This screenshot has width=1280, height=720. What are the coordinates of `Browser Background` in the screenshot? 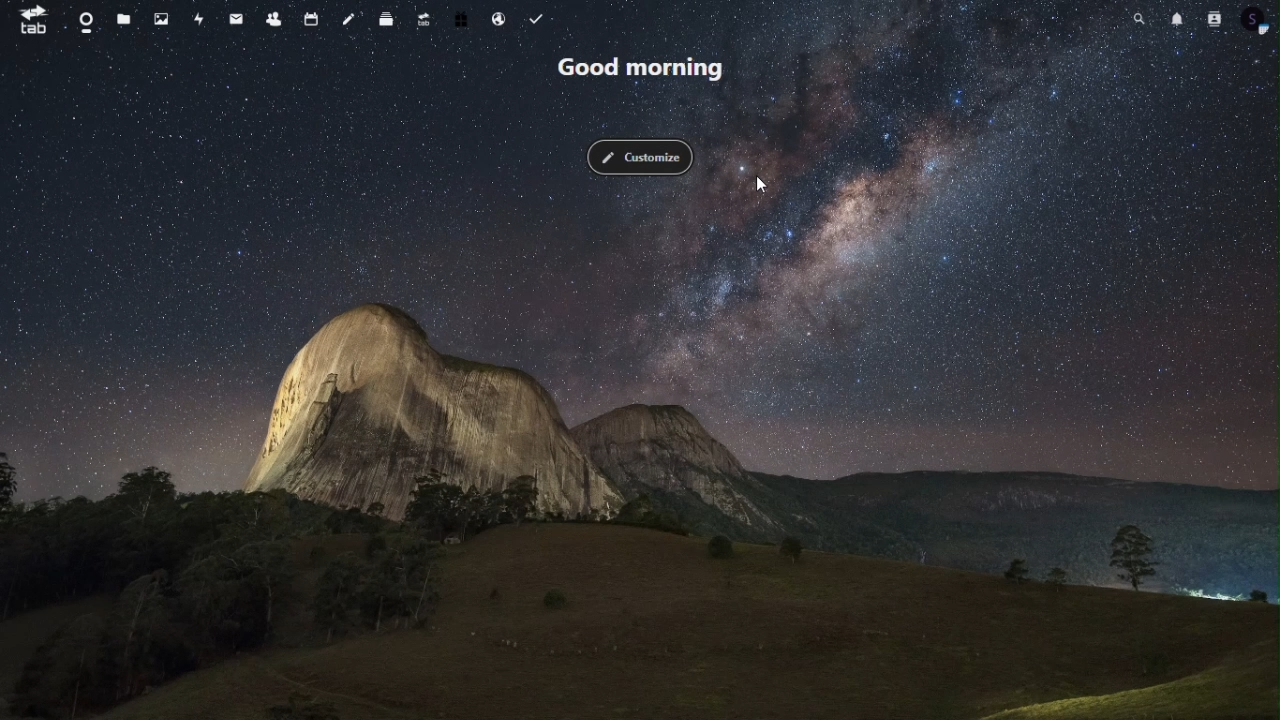 It's located at (640, 477).